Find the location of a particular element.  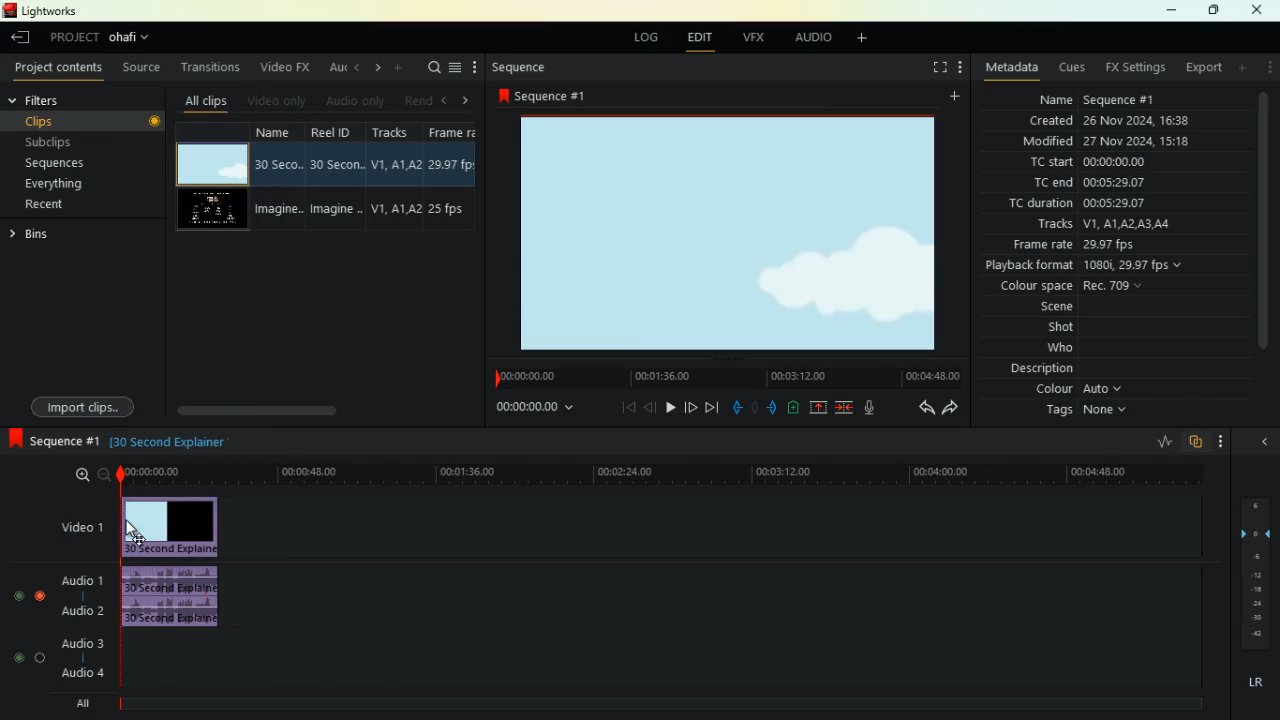

add is located at coordinates (1244, 67).